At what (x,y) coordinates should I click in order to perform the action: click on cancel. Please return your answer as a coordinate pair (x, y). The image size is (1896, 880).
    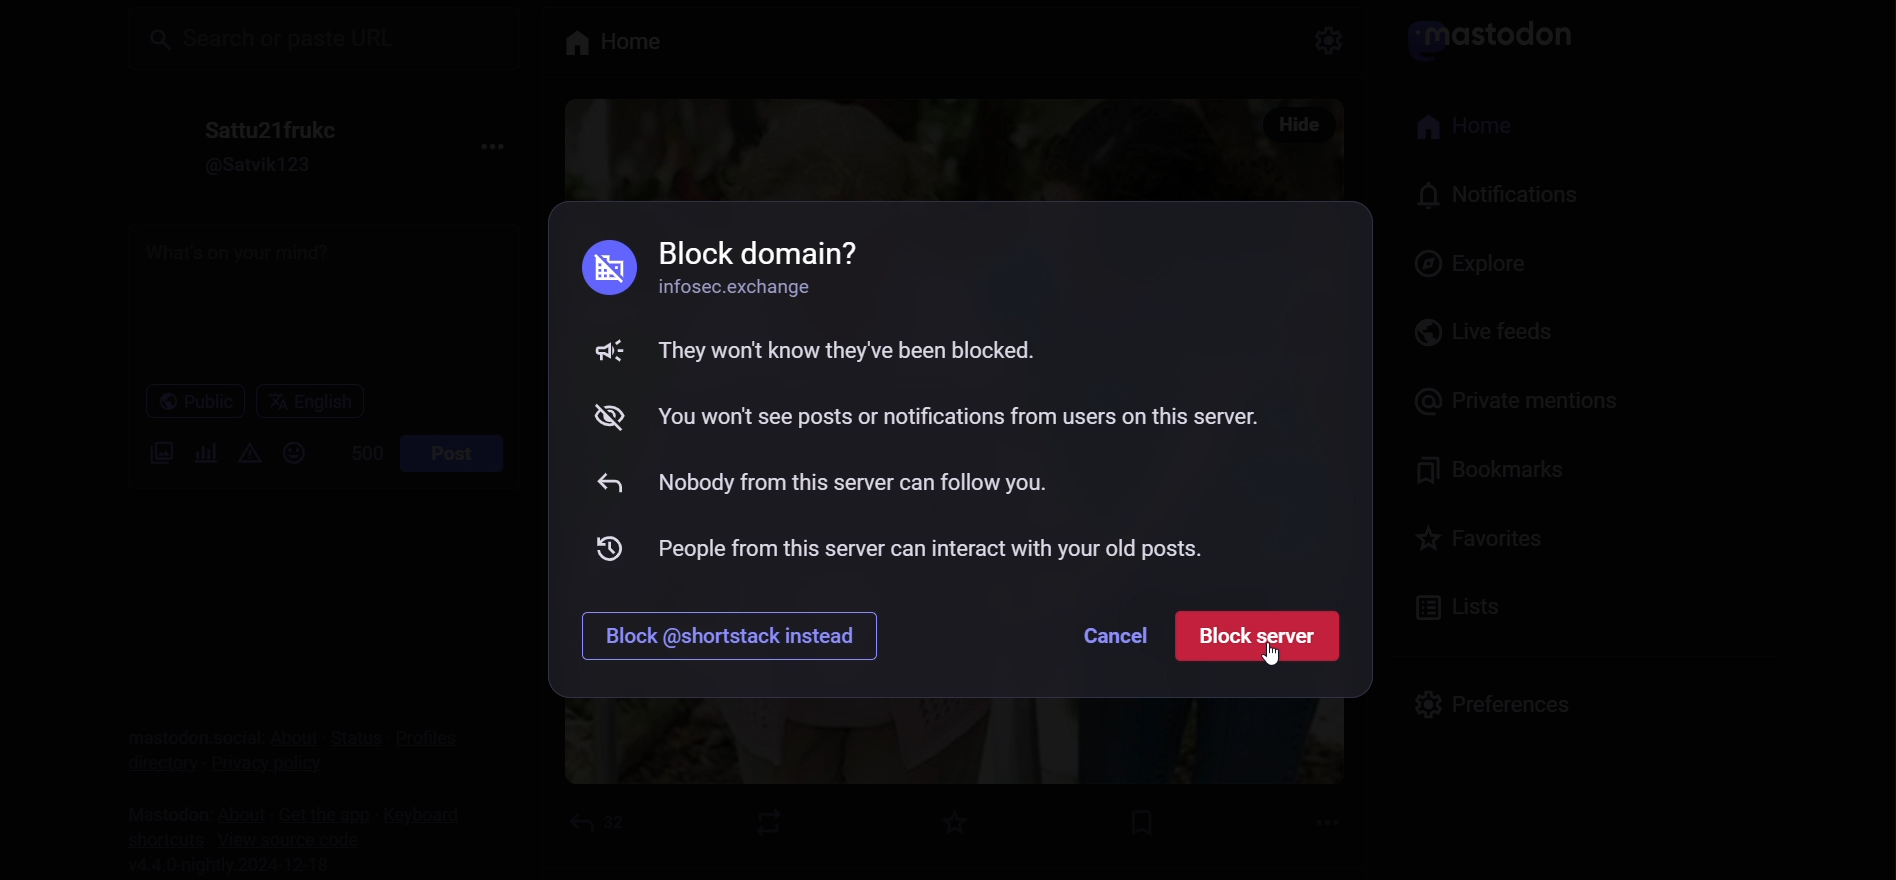
    Looking at the image, I should click on (1119, 634).